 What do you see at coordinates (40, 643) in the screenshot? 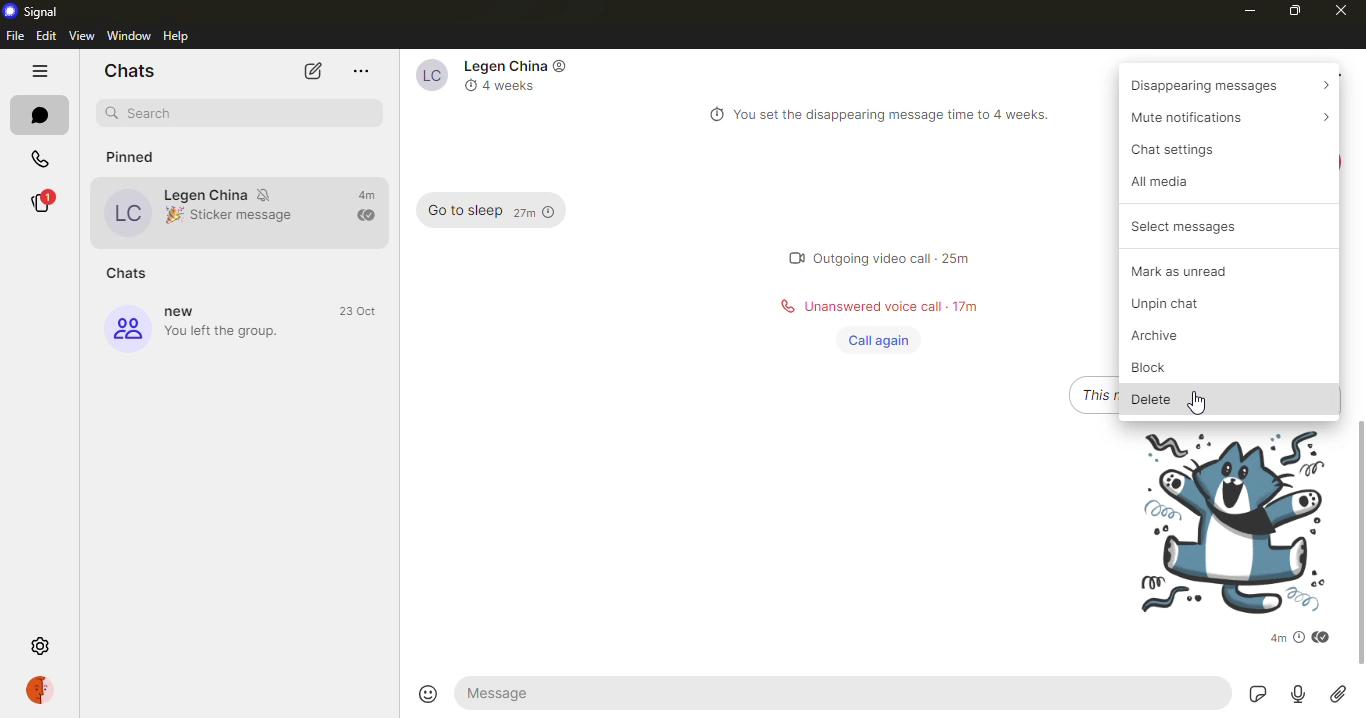
I see `settings` at bounding box center [40, 643].